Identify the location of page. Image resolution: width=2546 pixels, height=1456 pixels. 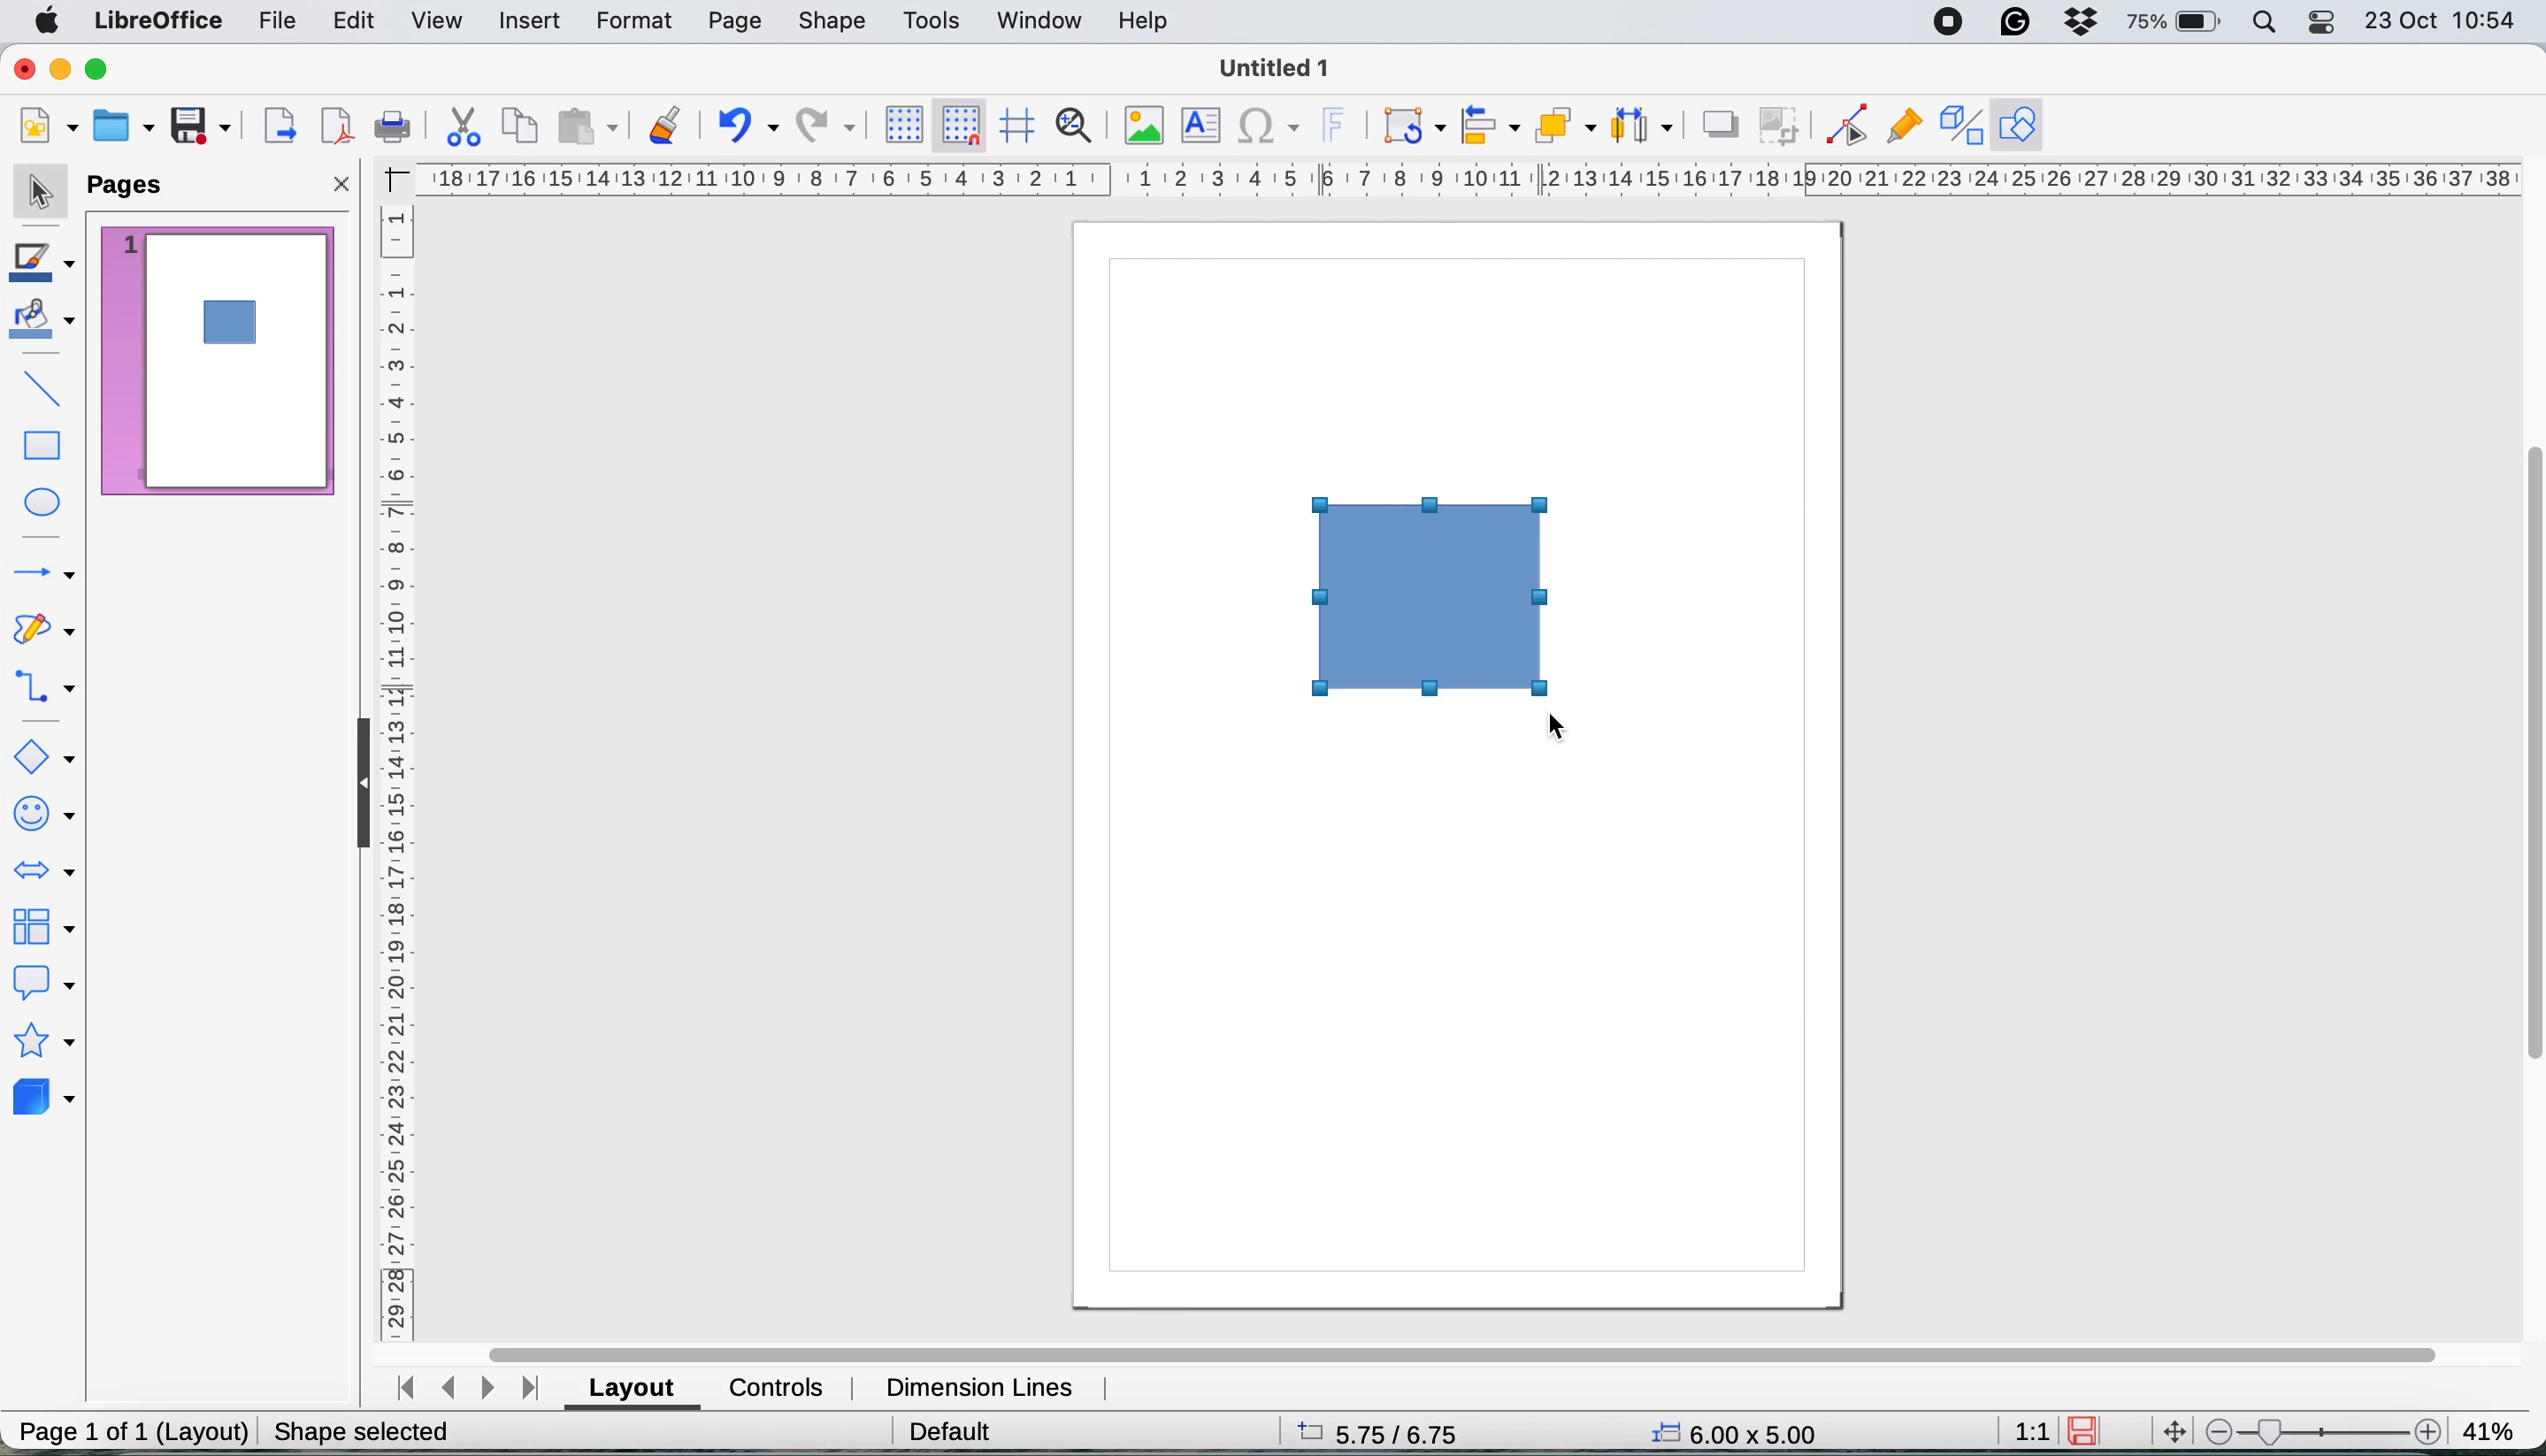
(734, 22).